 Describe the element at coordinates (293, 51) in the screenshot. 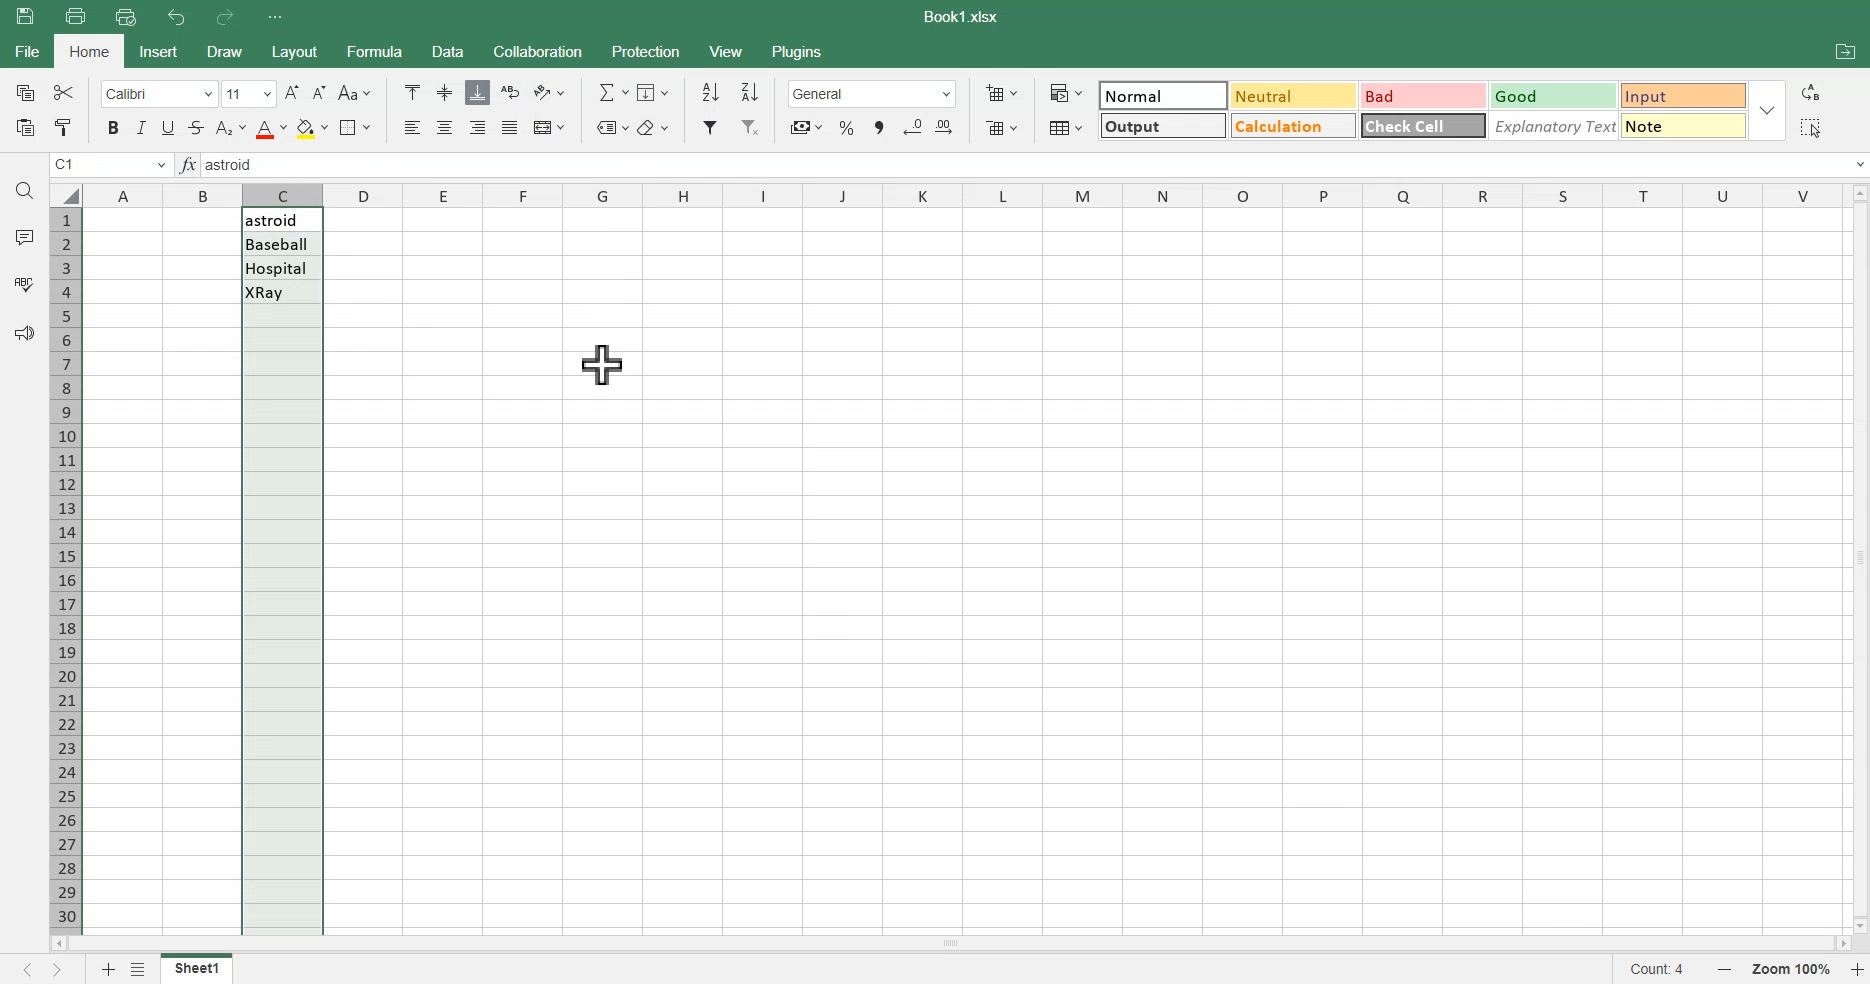

I see `Layout` at that location.